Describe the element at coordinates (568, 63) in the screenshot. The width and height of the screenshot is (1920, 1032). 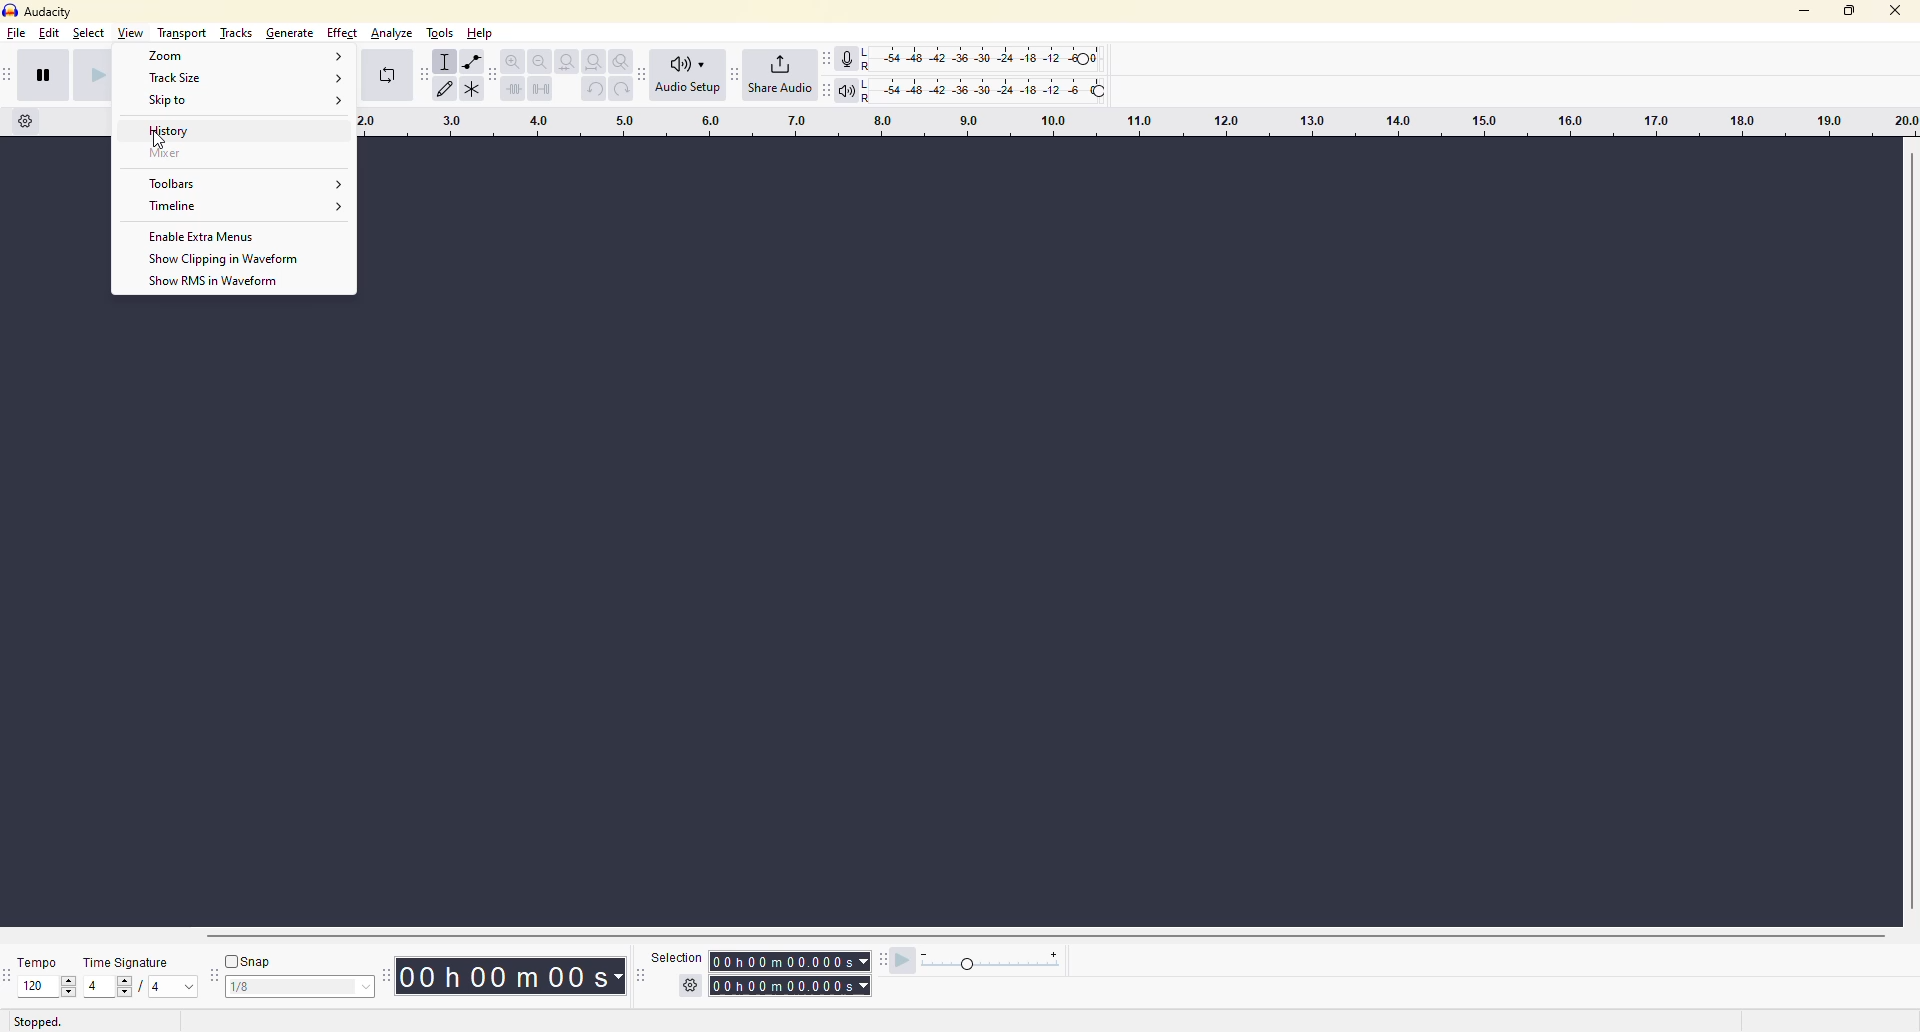
I see `fit selection to width` at that location.